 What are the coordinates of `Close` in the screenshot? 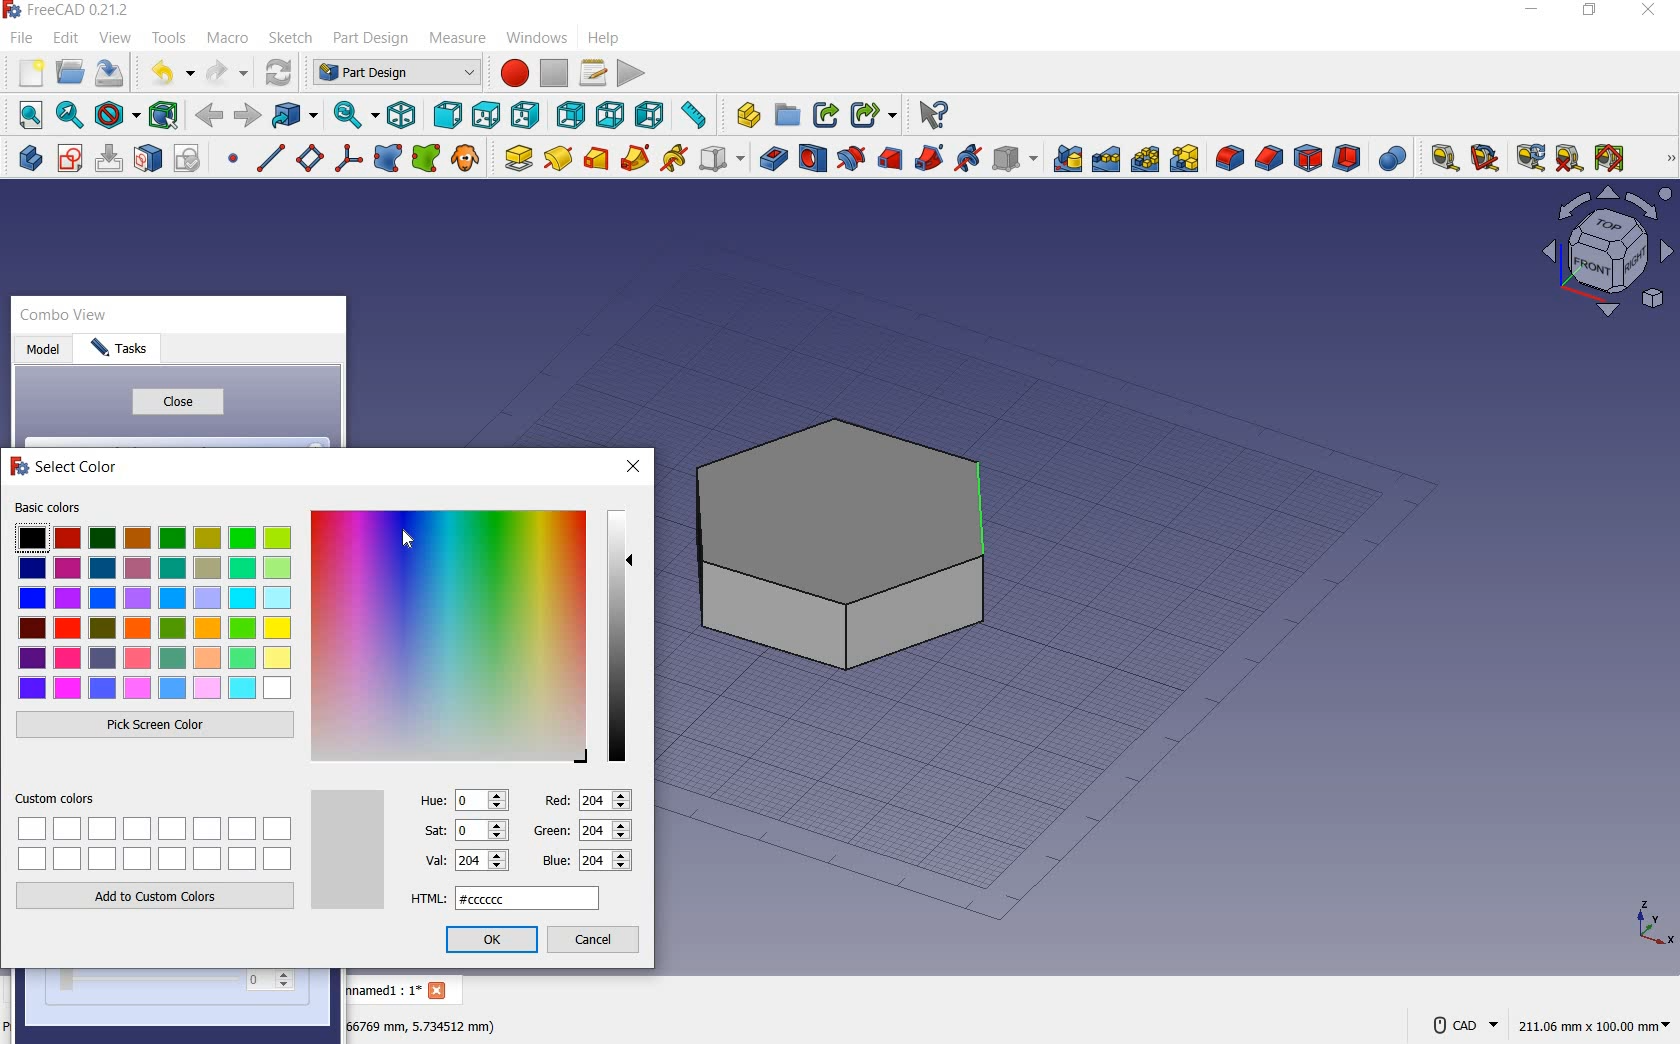 It's located at (440, 992).